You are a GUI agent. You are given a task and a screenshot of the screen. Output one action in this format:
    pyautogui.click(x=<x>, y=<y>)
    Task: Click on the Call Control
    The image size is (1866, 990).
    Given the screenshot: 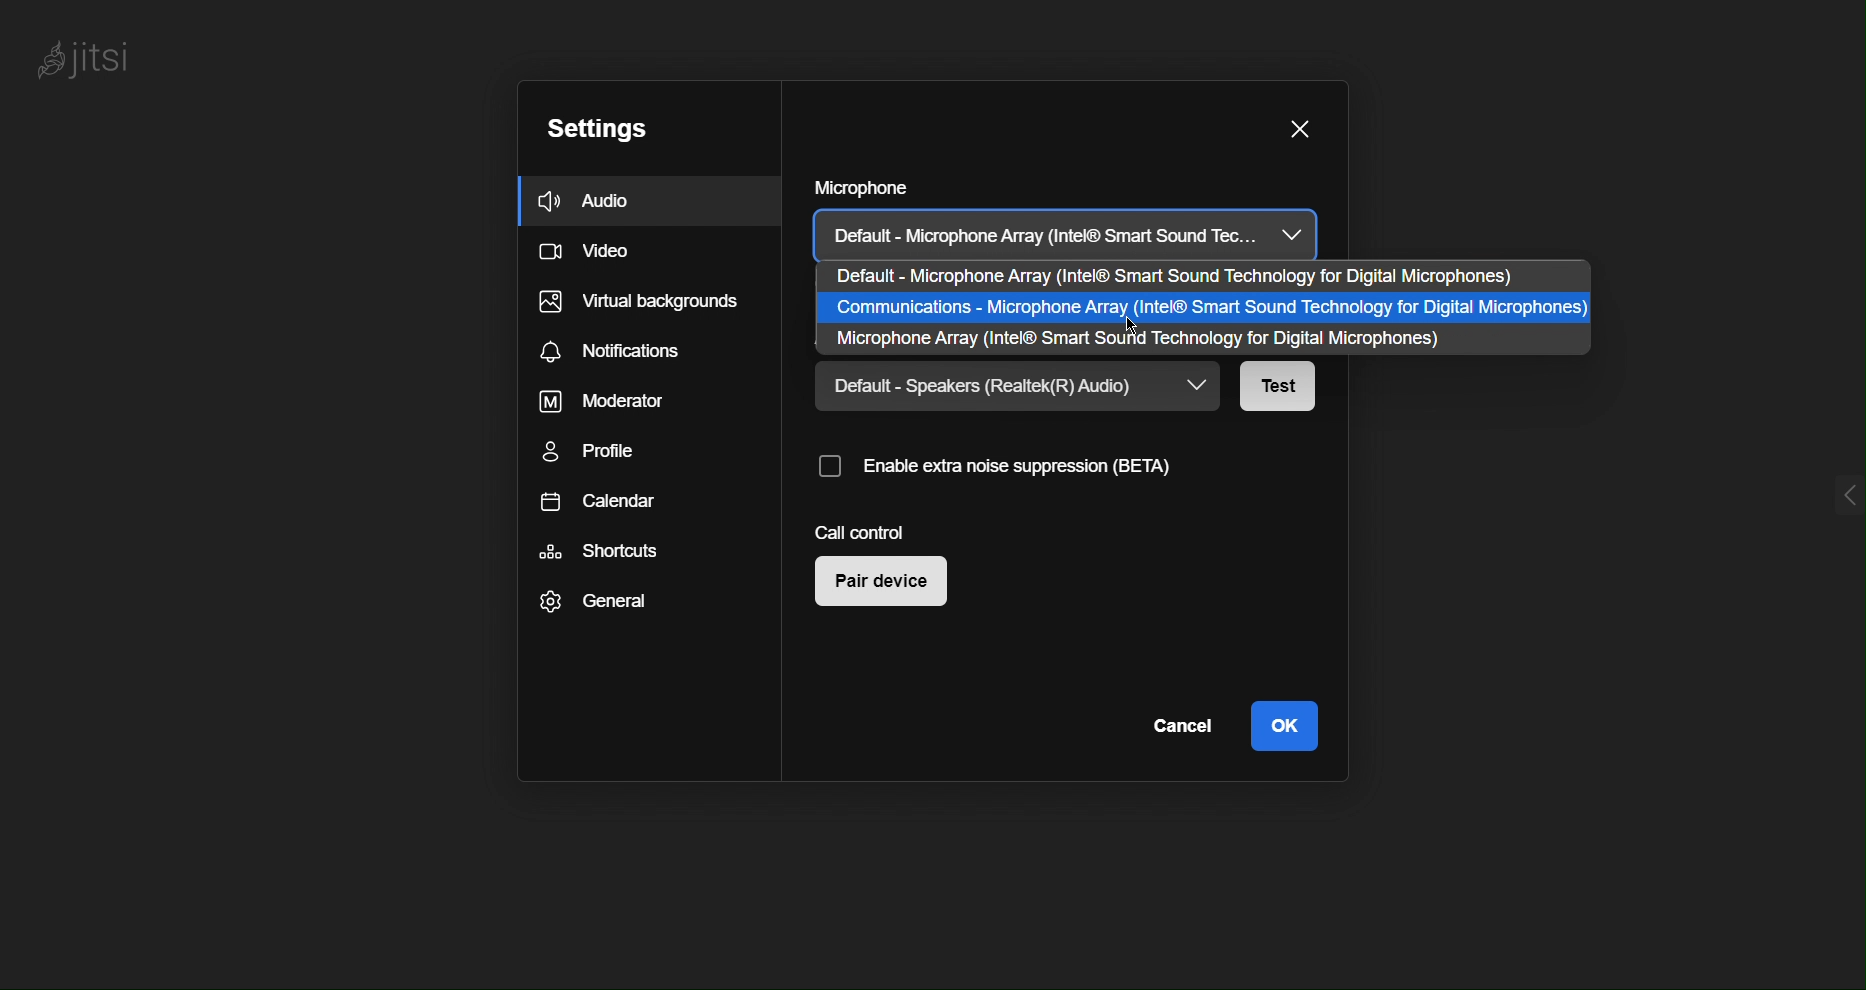 What is the action you would take?
    pyautogui.click(x=867, y=531)
    